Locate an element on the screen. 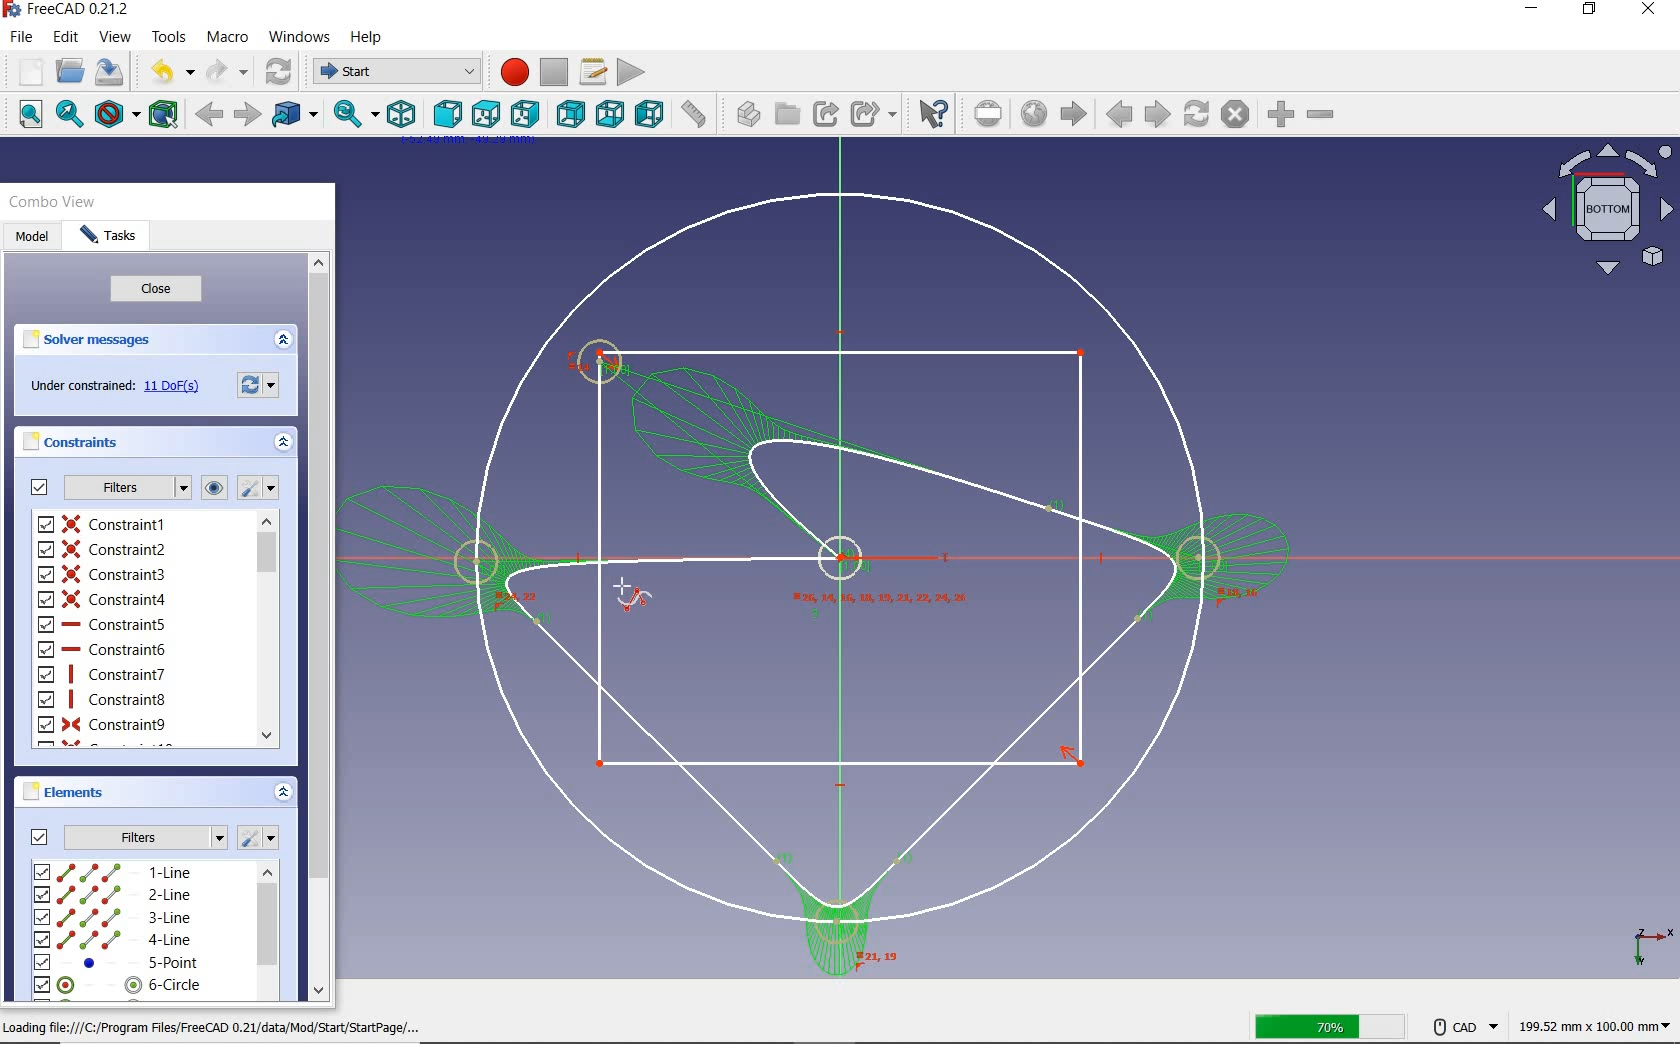 The height and width of the screenshot is (1044, 1680). forward is located at coordinates (245, 115).